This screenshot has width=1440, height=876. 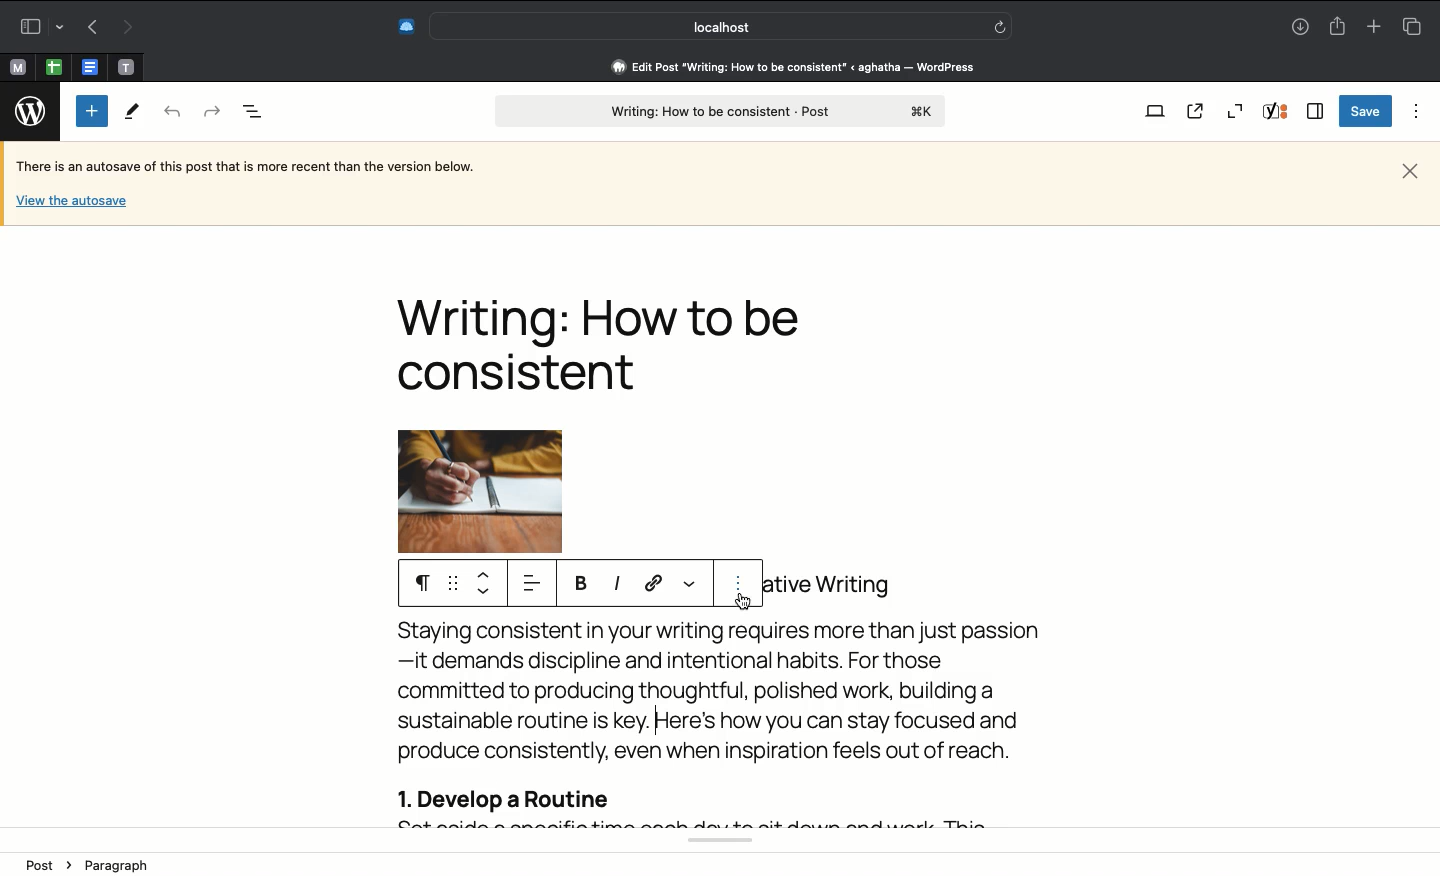 I want to click on Yoast, so click(x=1278, y=113).